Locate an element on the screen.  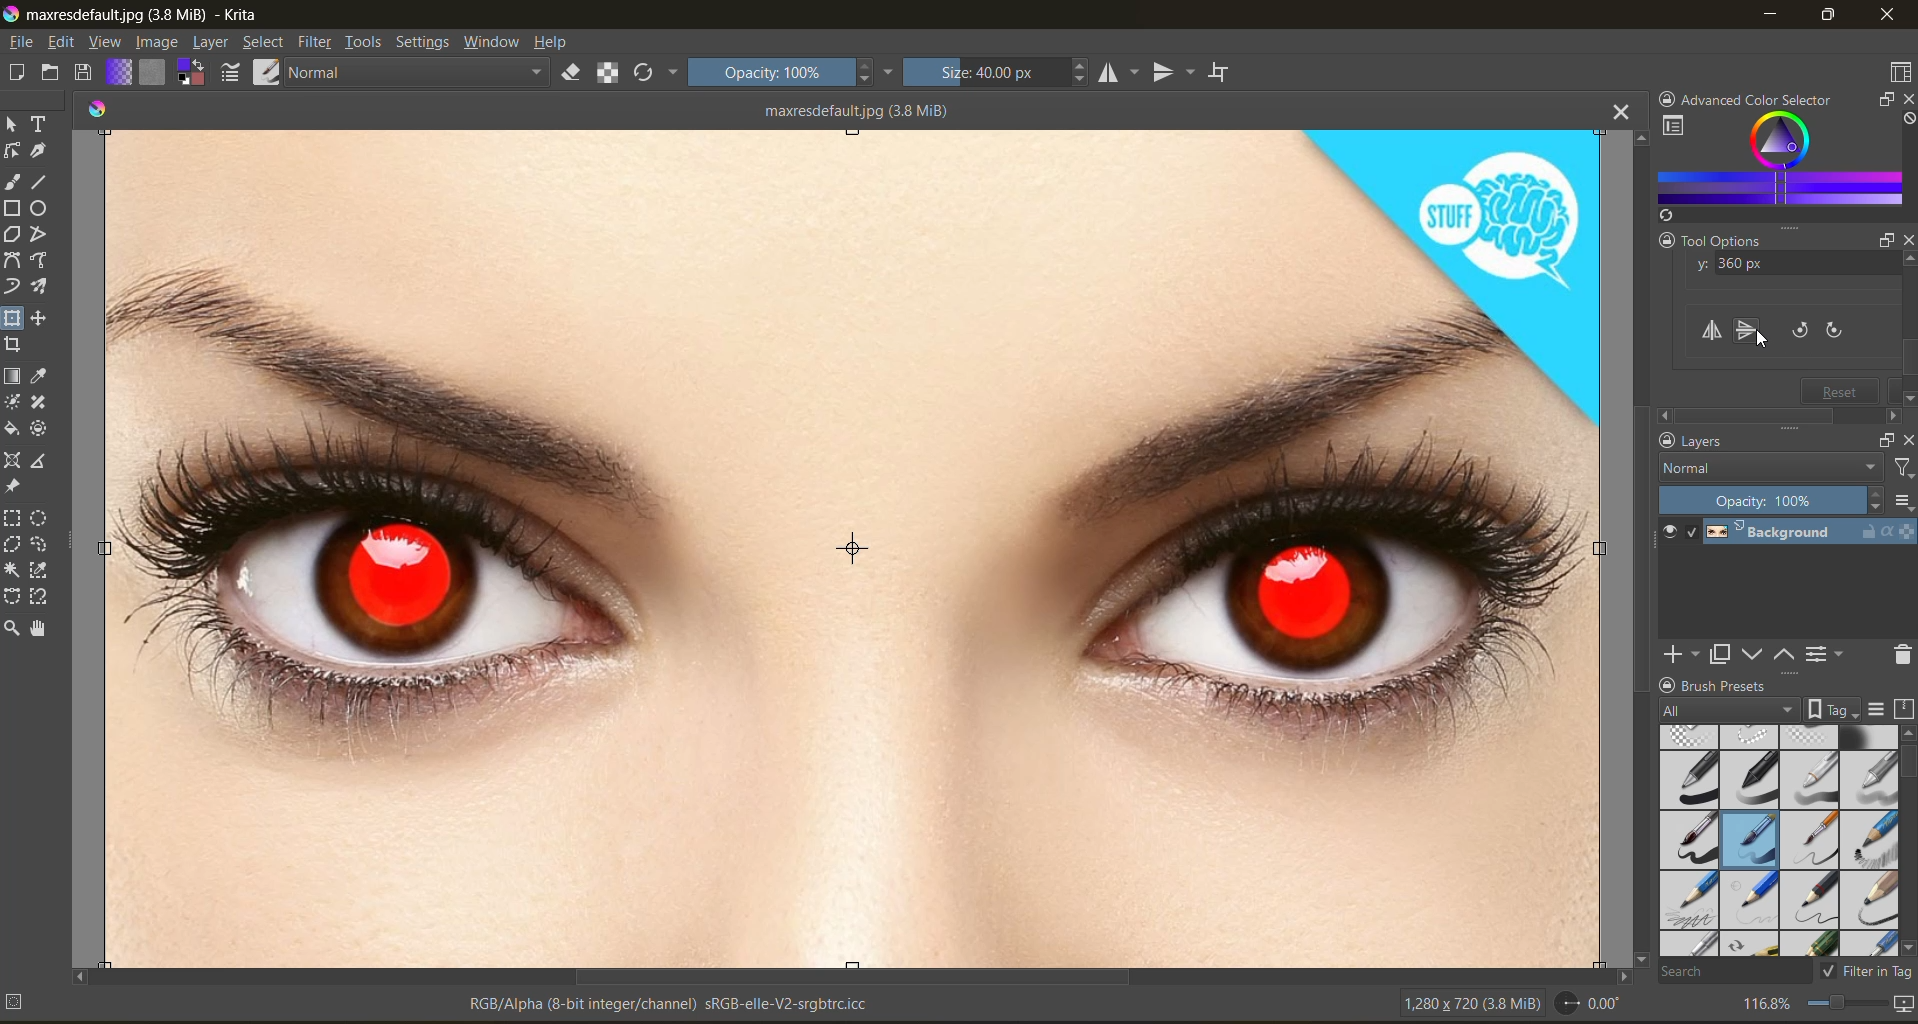
size is located at coordinates (996, 74).